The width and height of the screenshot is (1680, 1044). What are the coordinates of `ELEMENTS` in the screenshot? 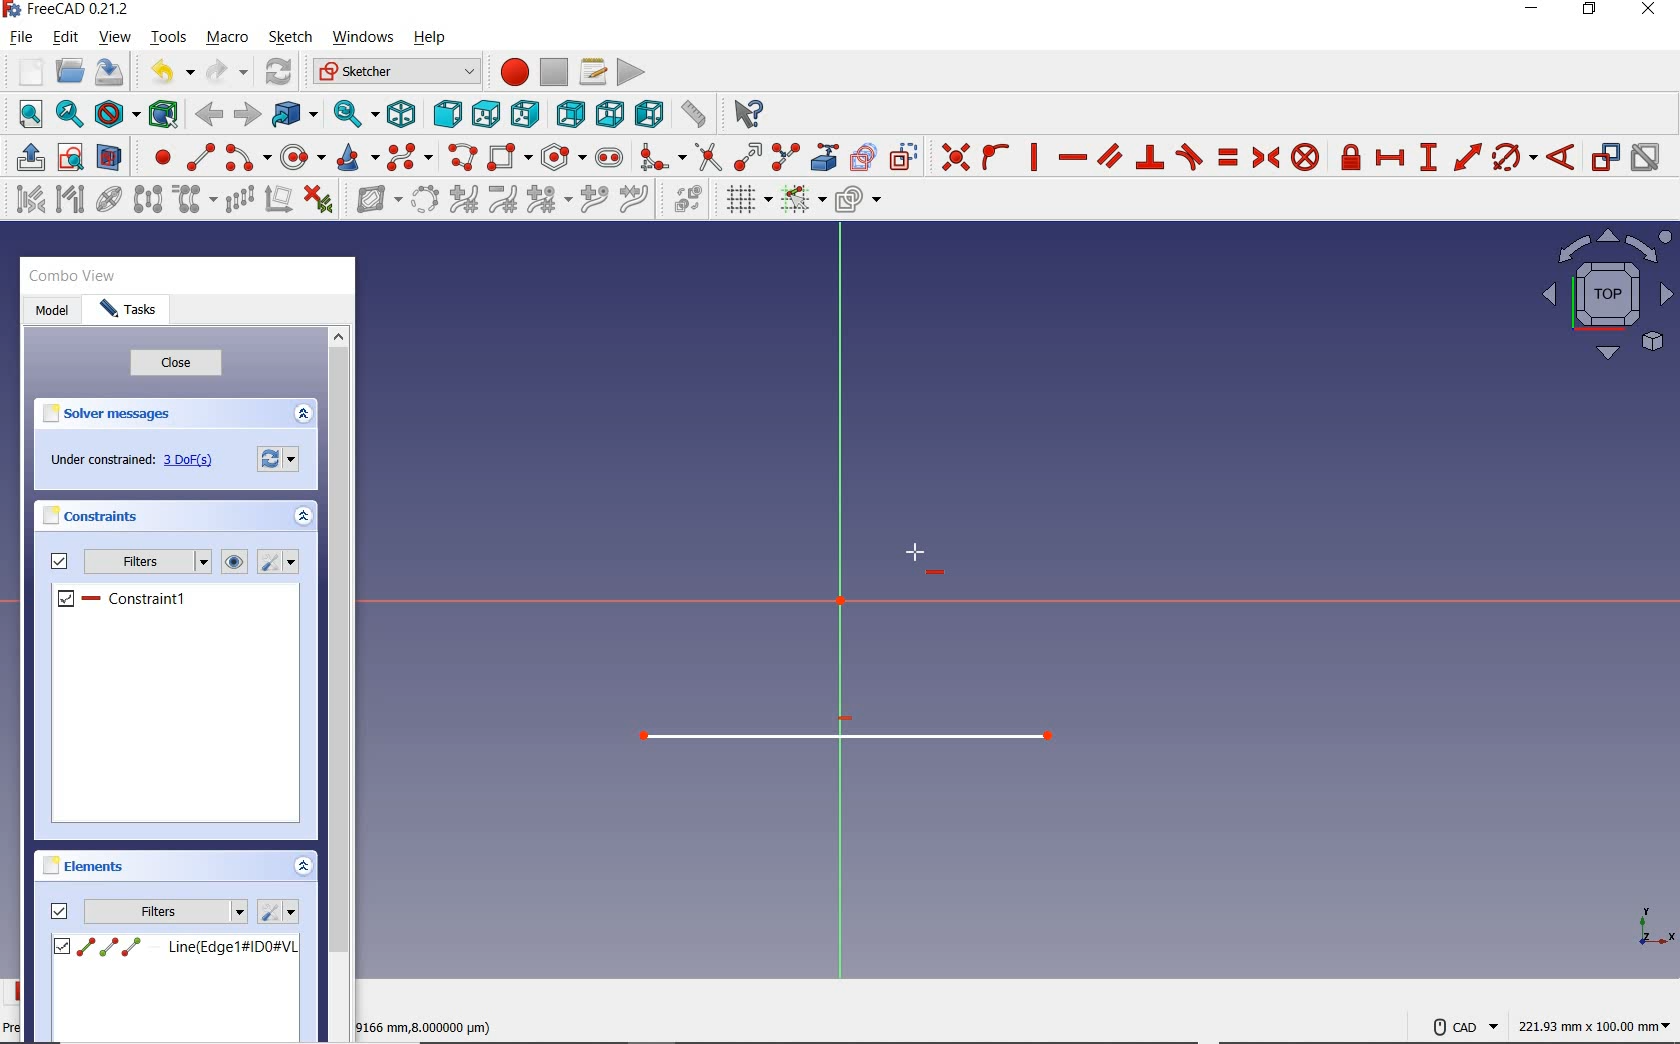 It's located at (83, 865).